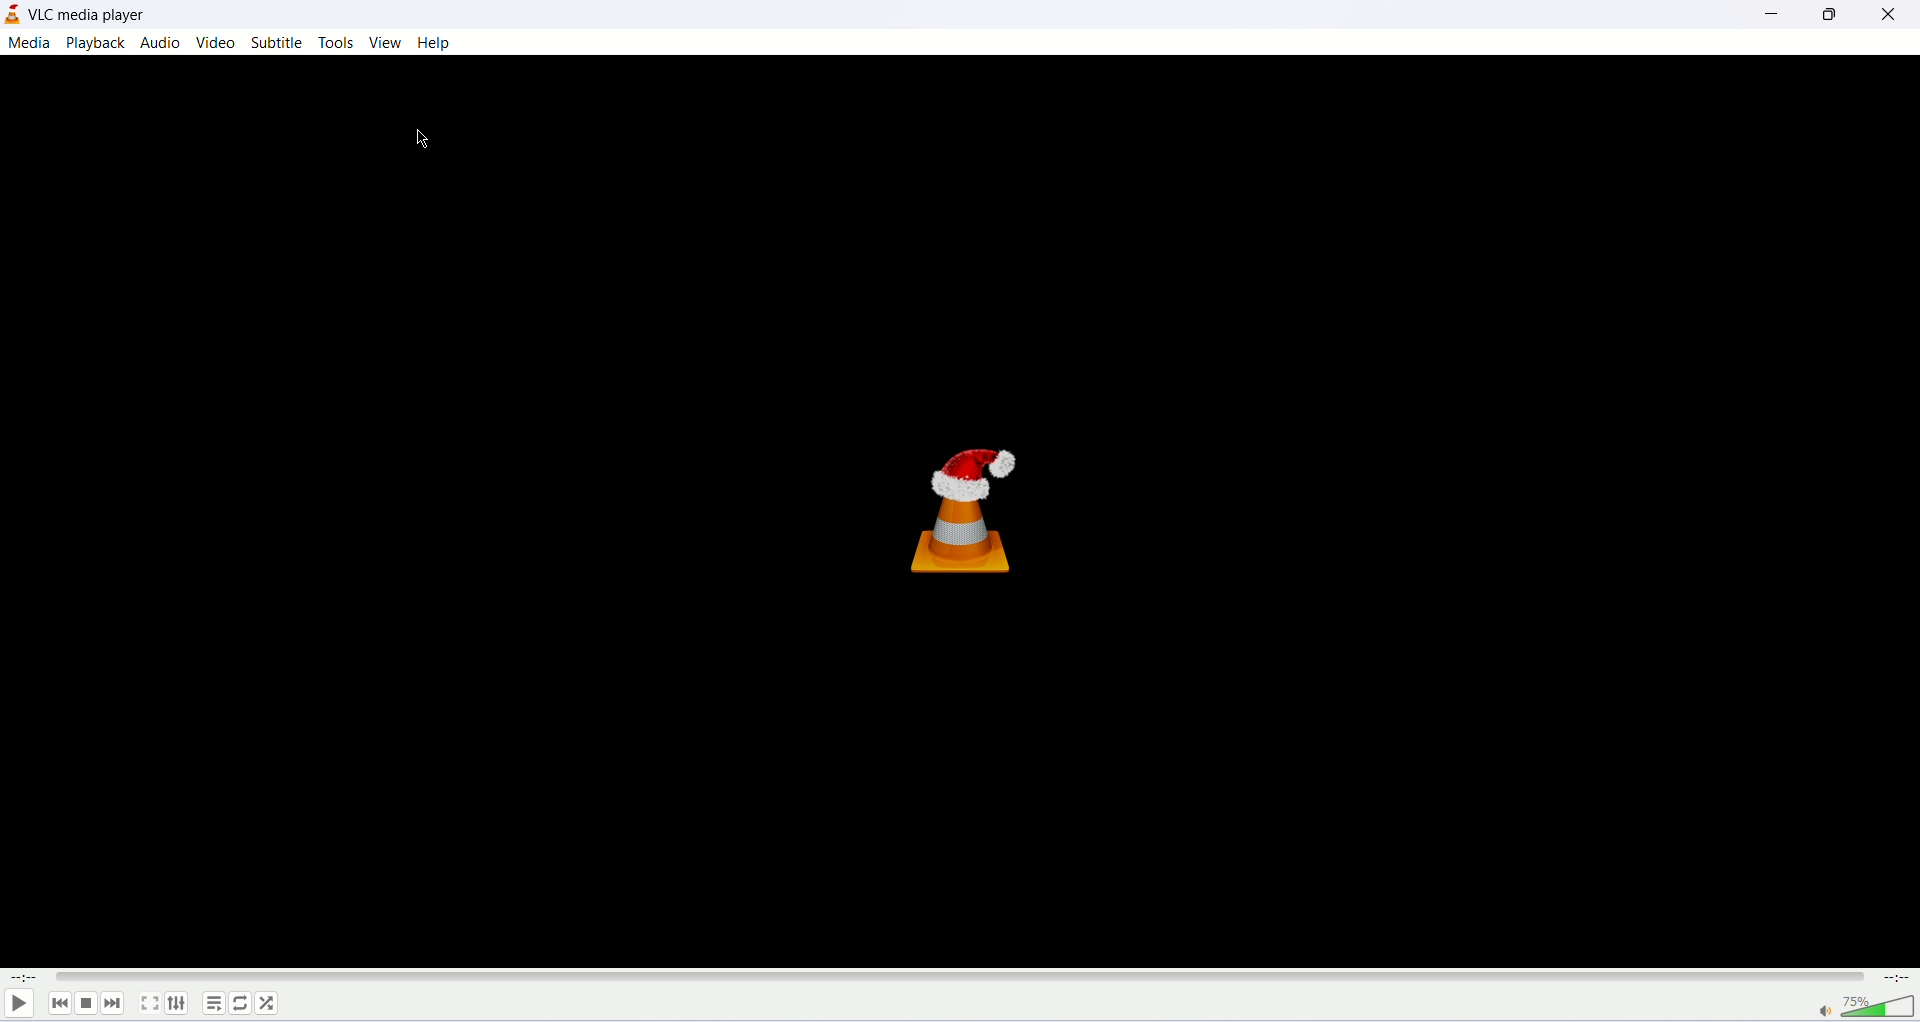  What do you see at coordinates (85, 1003) in the screenshot?
I see `stop` at bounding box center [85, 1003].